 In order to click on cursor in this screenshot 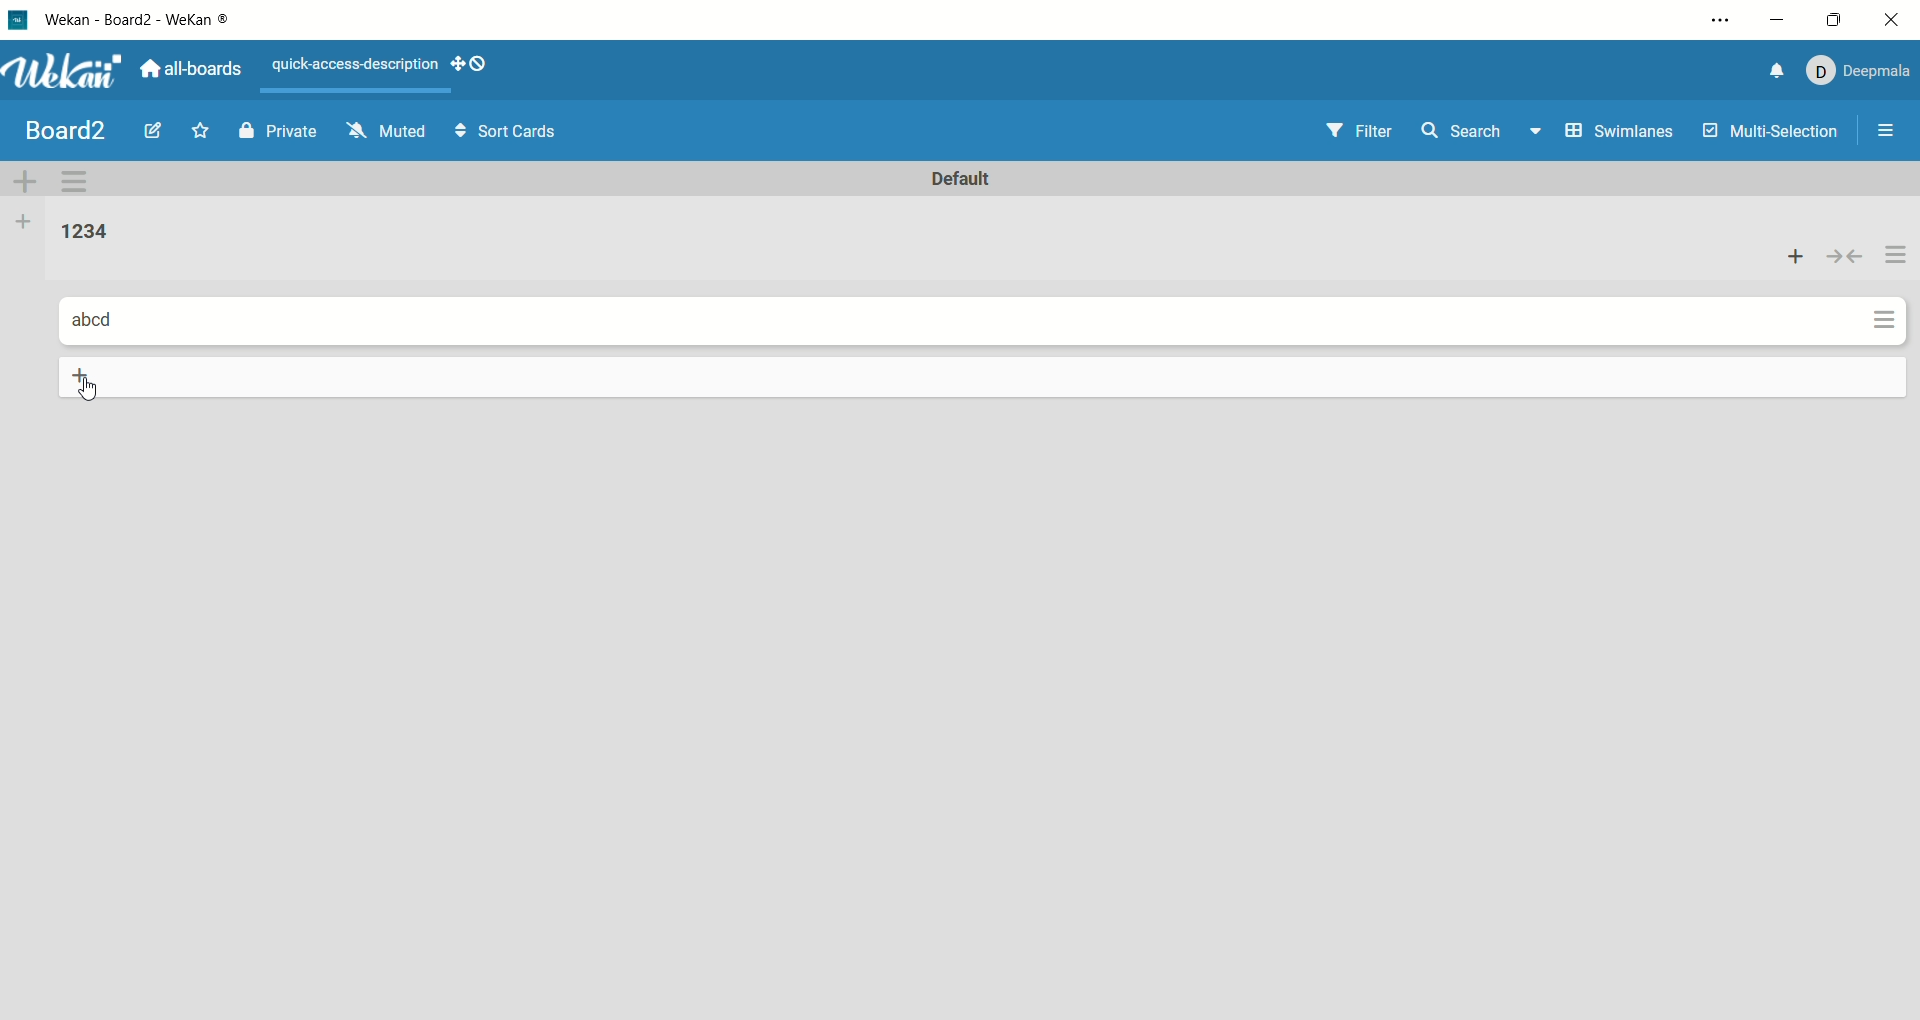, I will do `click(97, 396)`.